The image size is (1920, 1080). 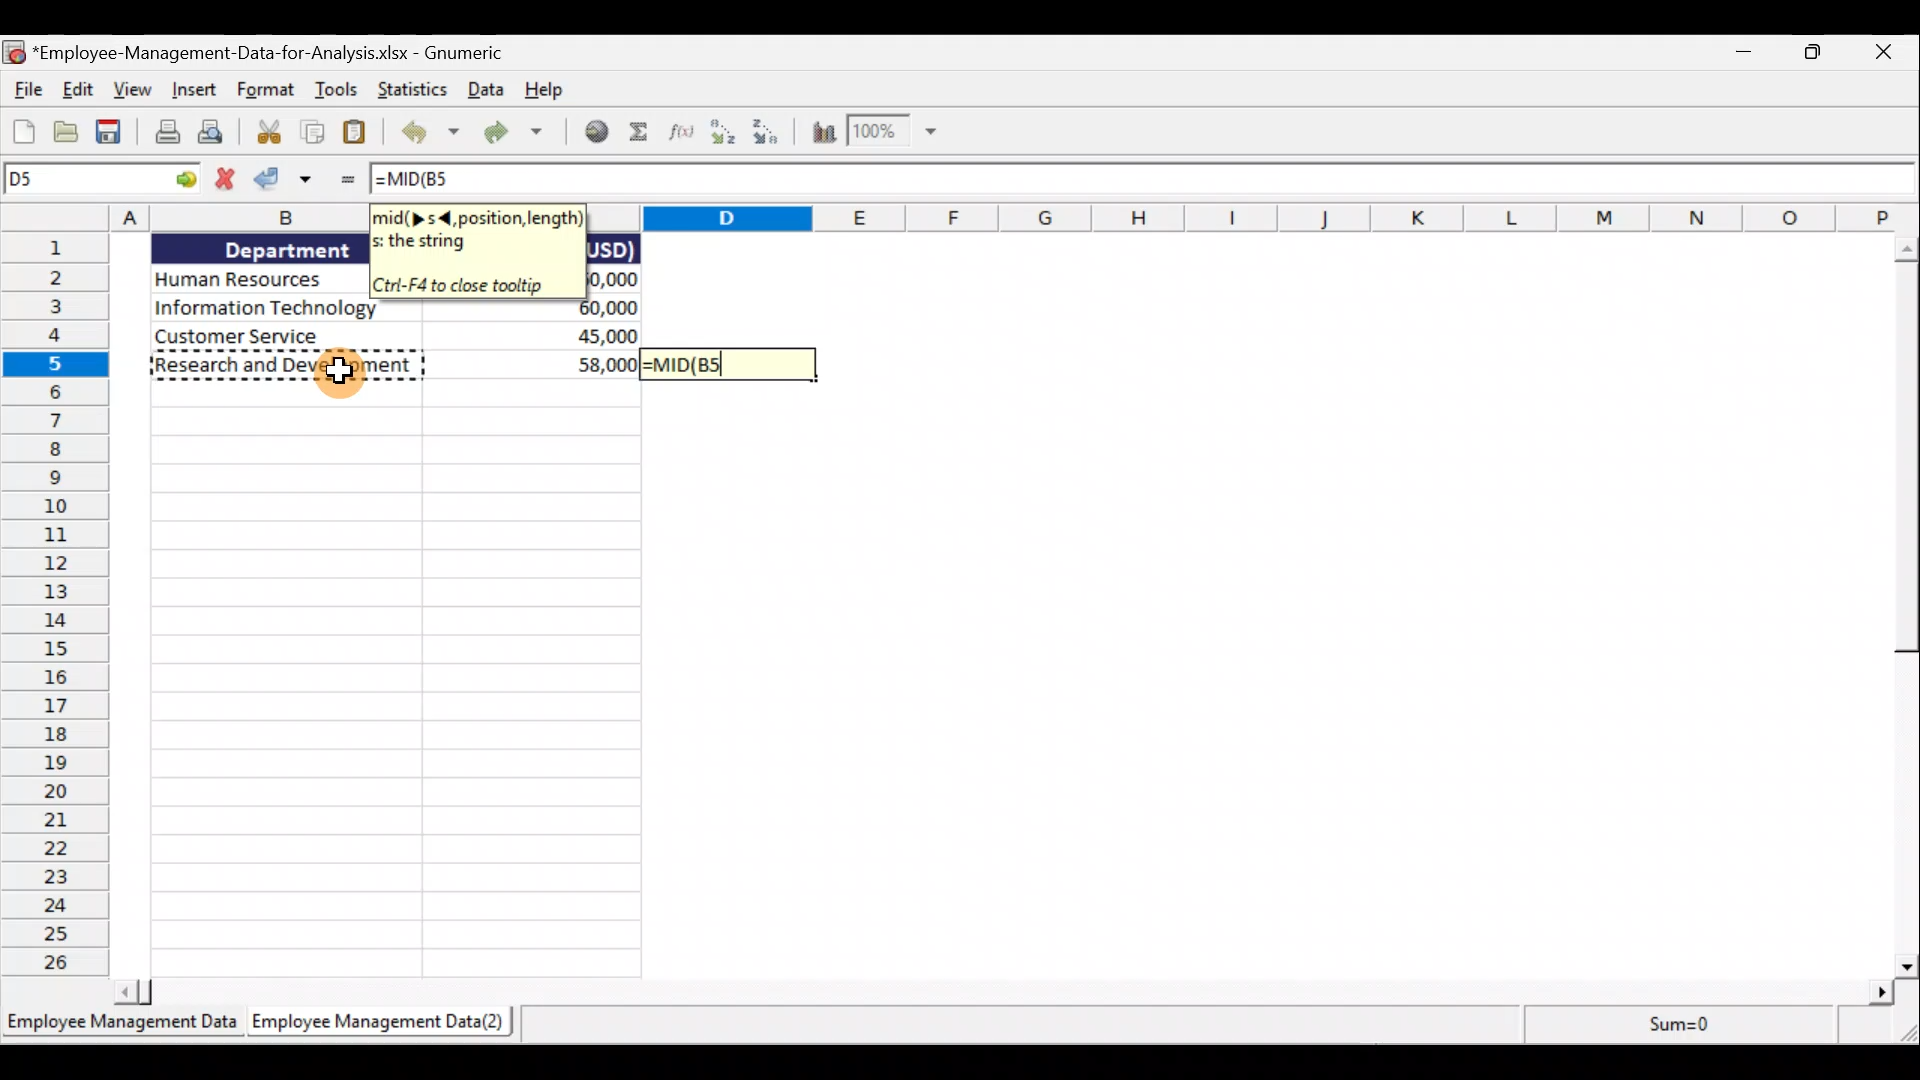 I want to click on Format, so click(x=266, y=91).